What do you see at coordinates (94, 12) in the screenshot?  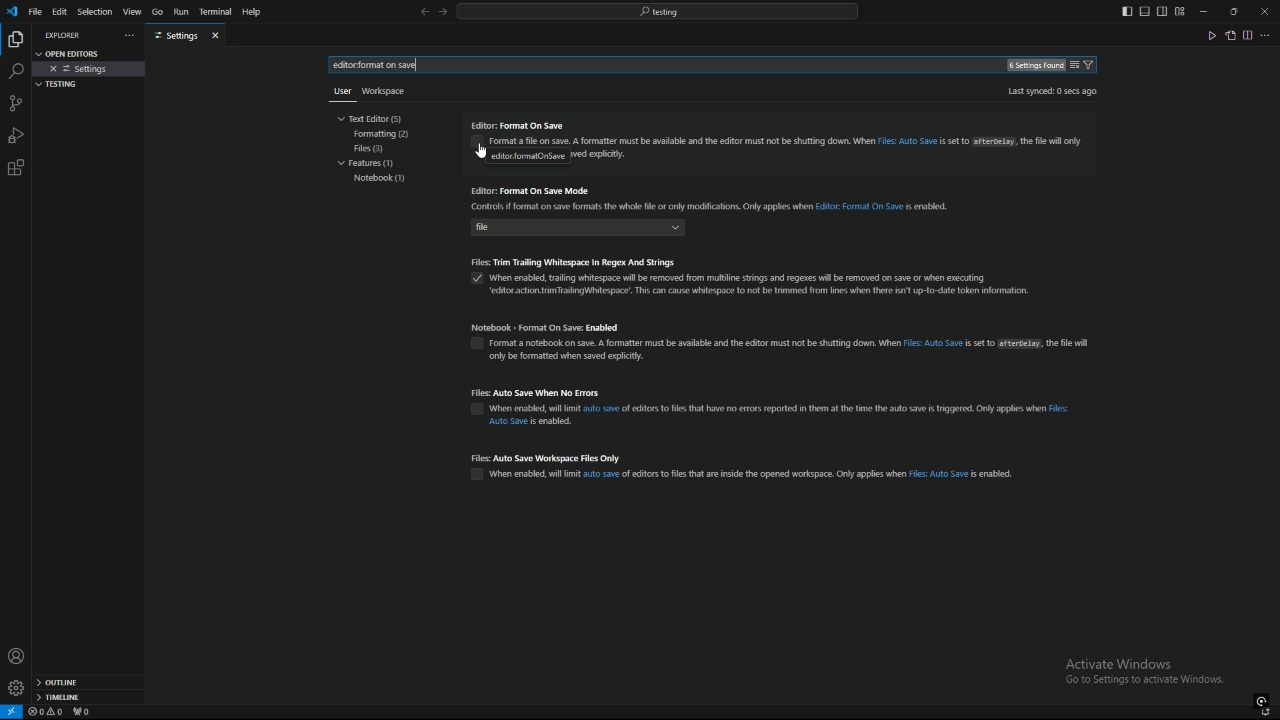 I see `selection` at bounding box center [94, 12].